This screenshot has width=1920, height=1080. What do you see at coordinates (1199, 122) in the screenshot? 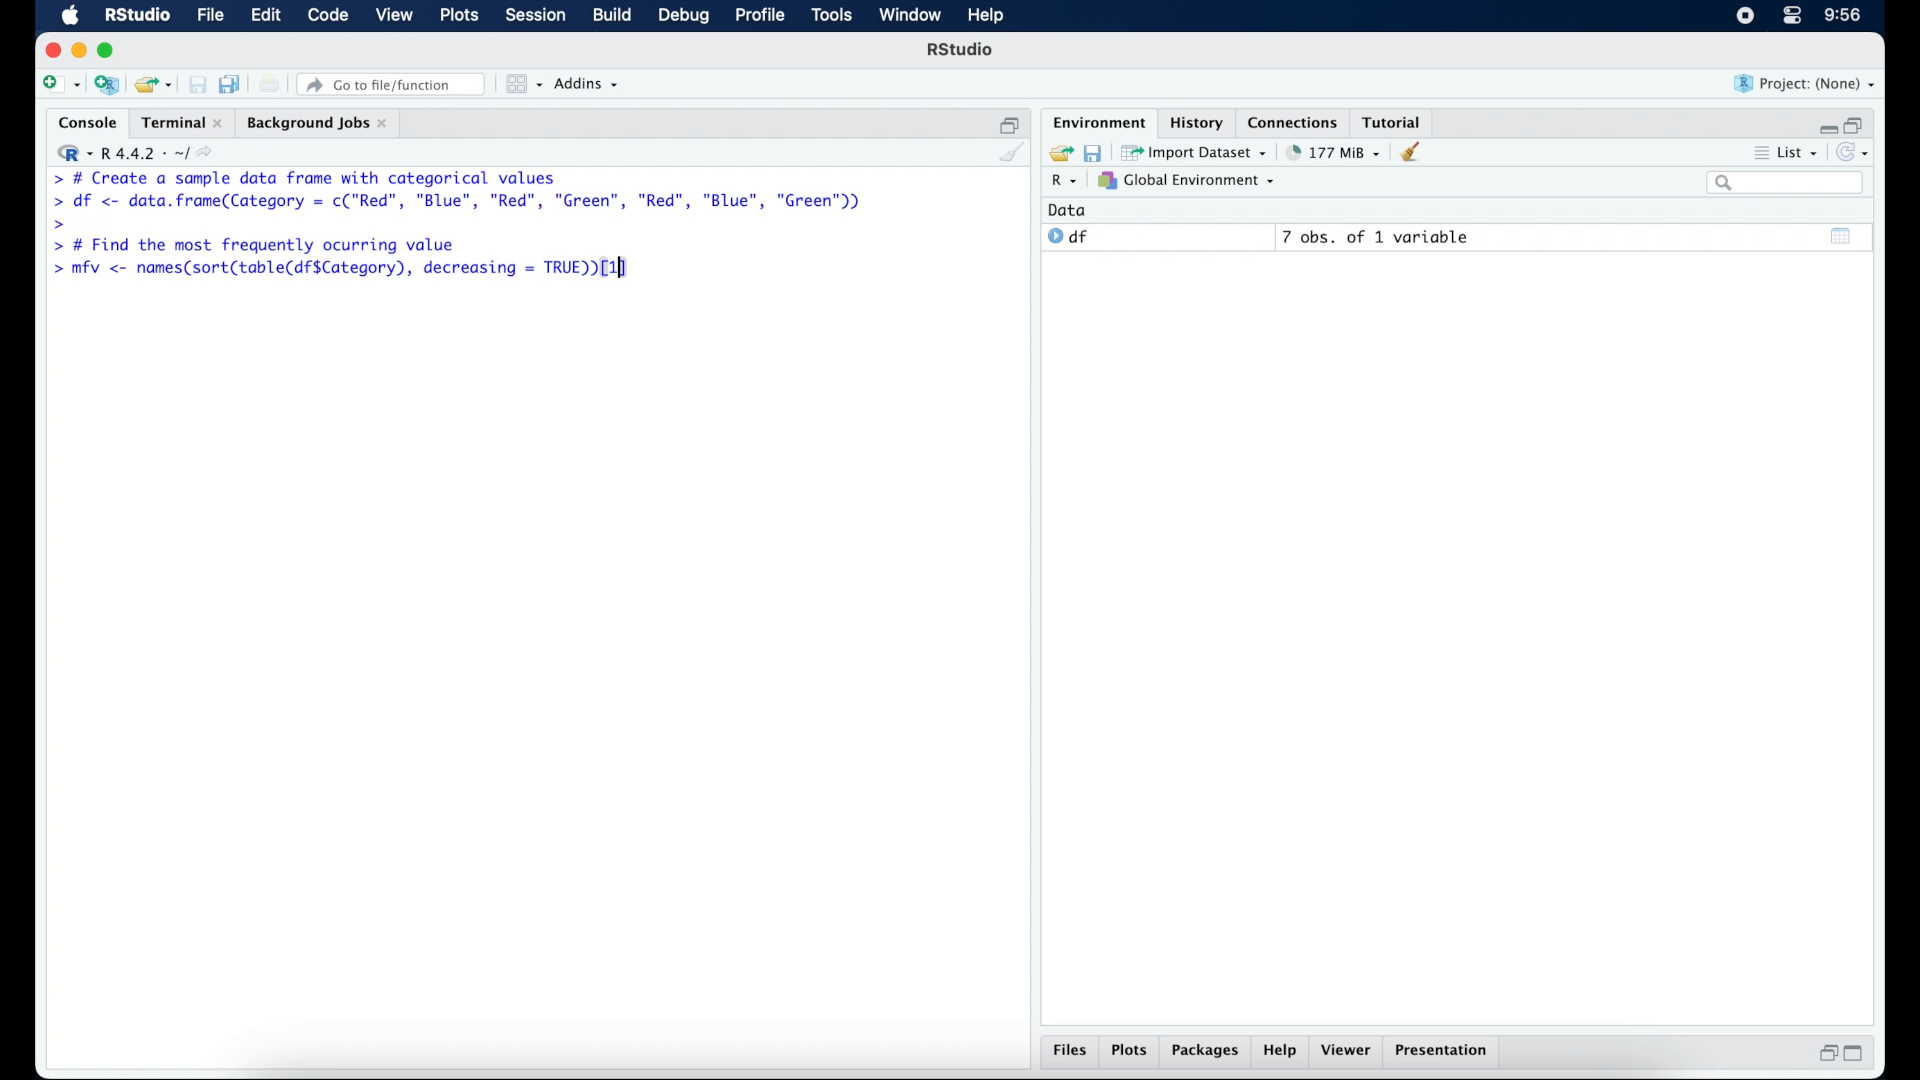
I see `history` at bounding box center [1199, 122].